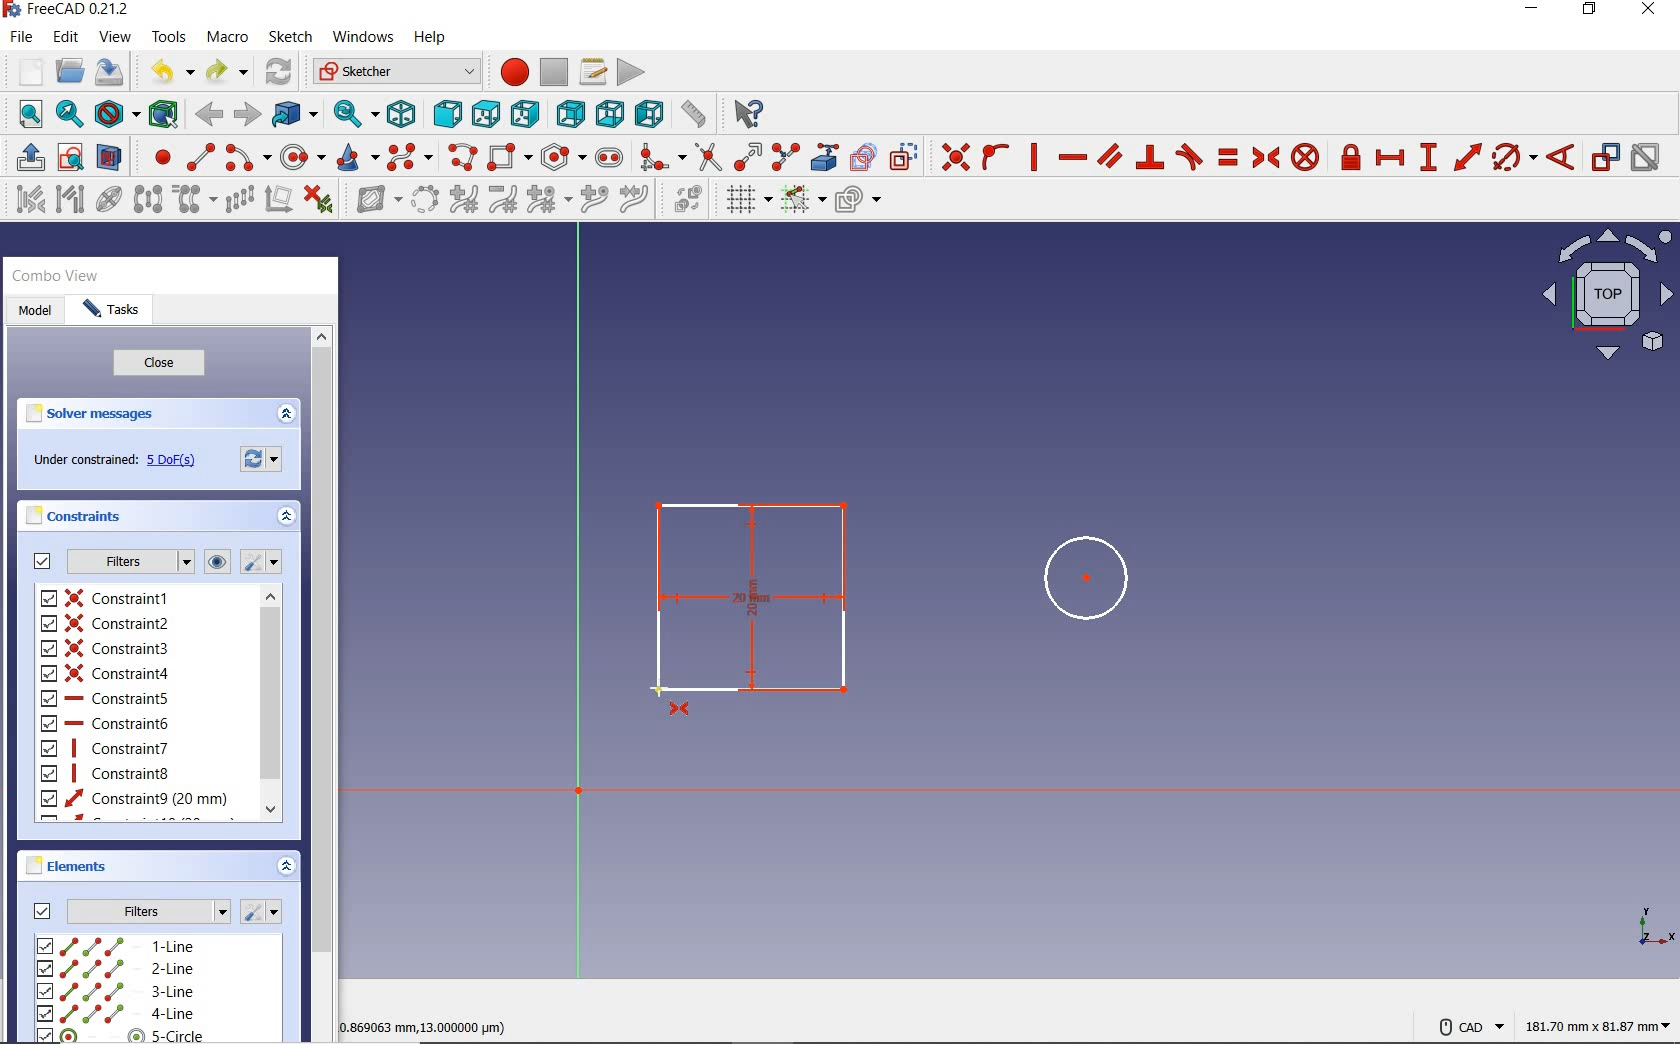 The height and width of the screenshot is (1044, 1680). I want to click on stop macro recording, so click(555, 71).